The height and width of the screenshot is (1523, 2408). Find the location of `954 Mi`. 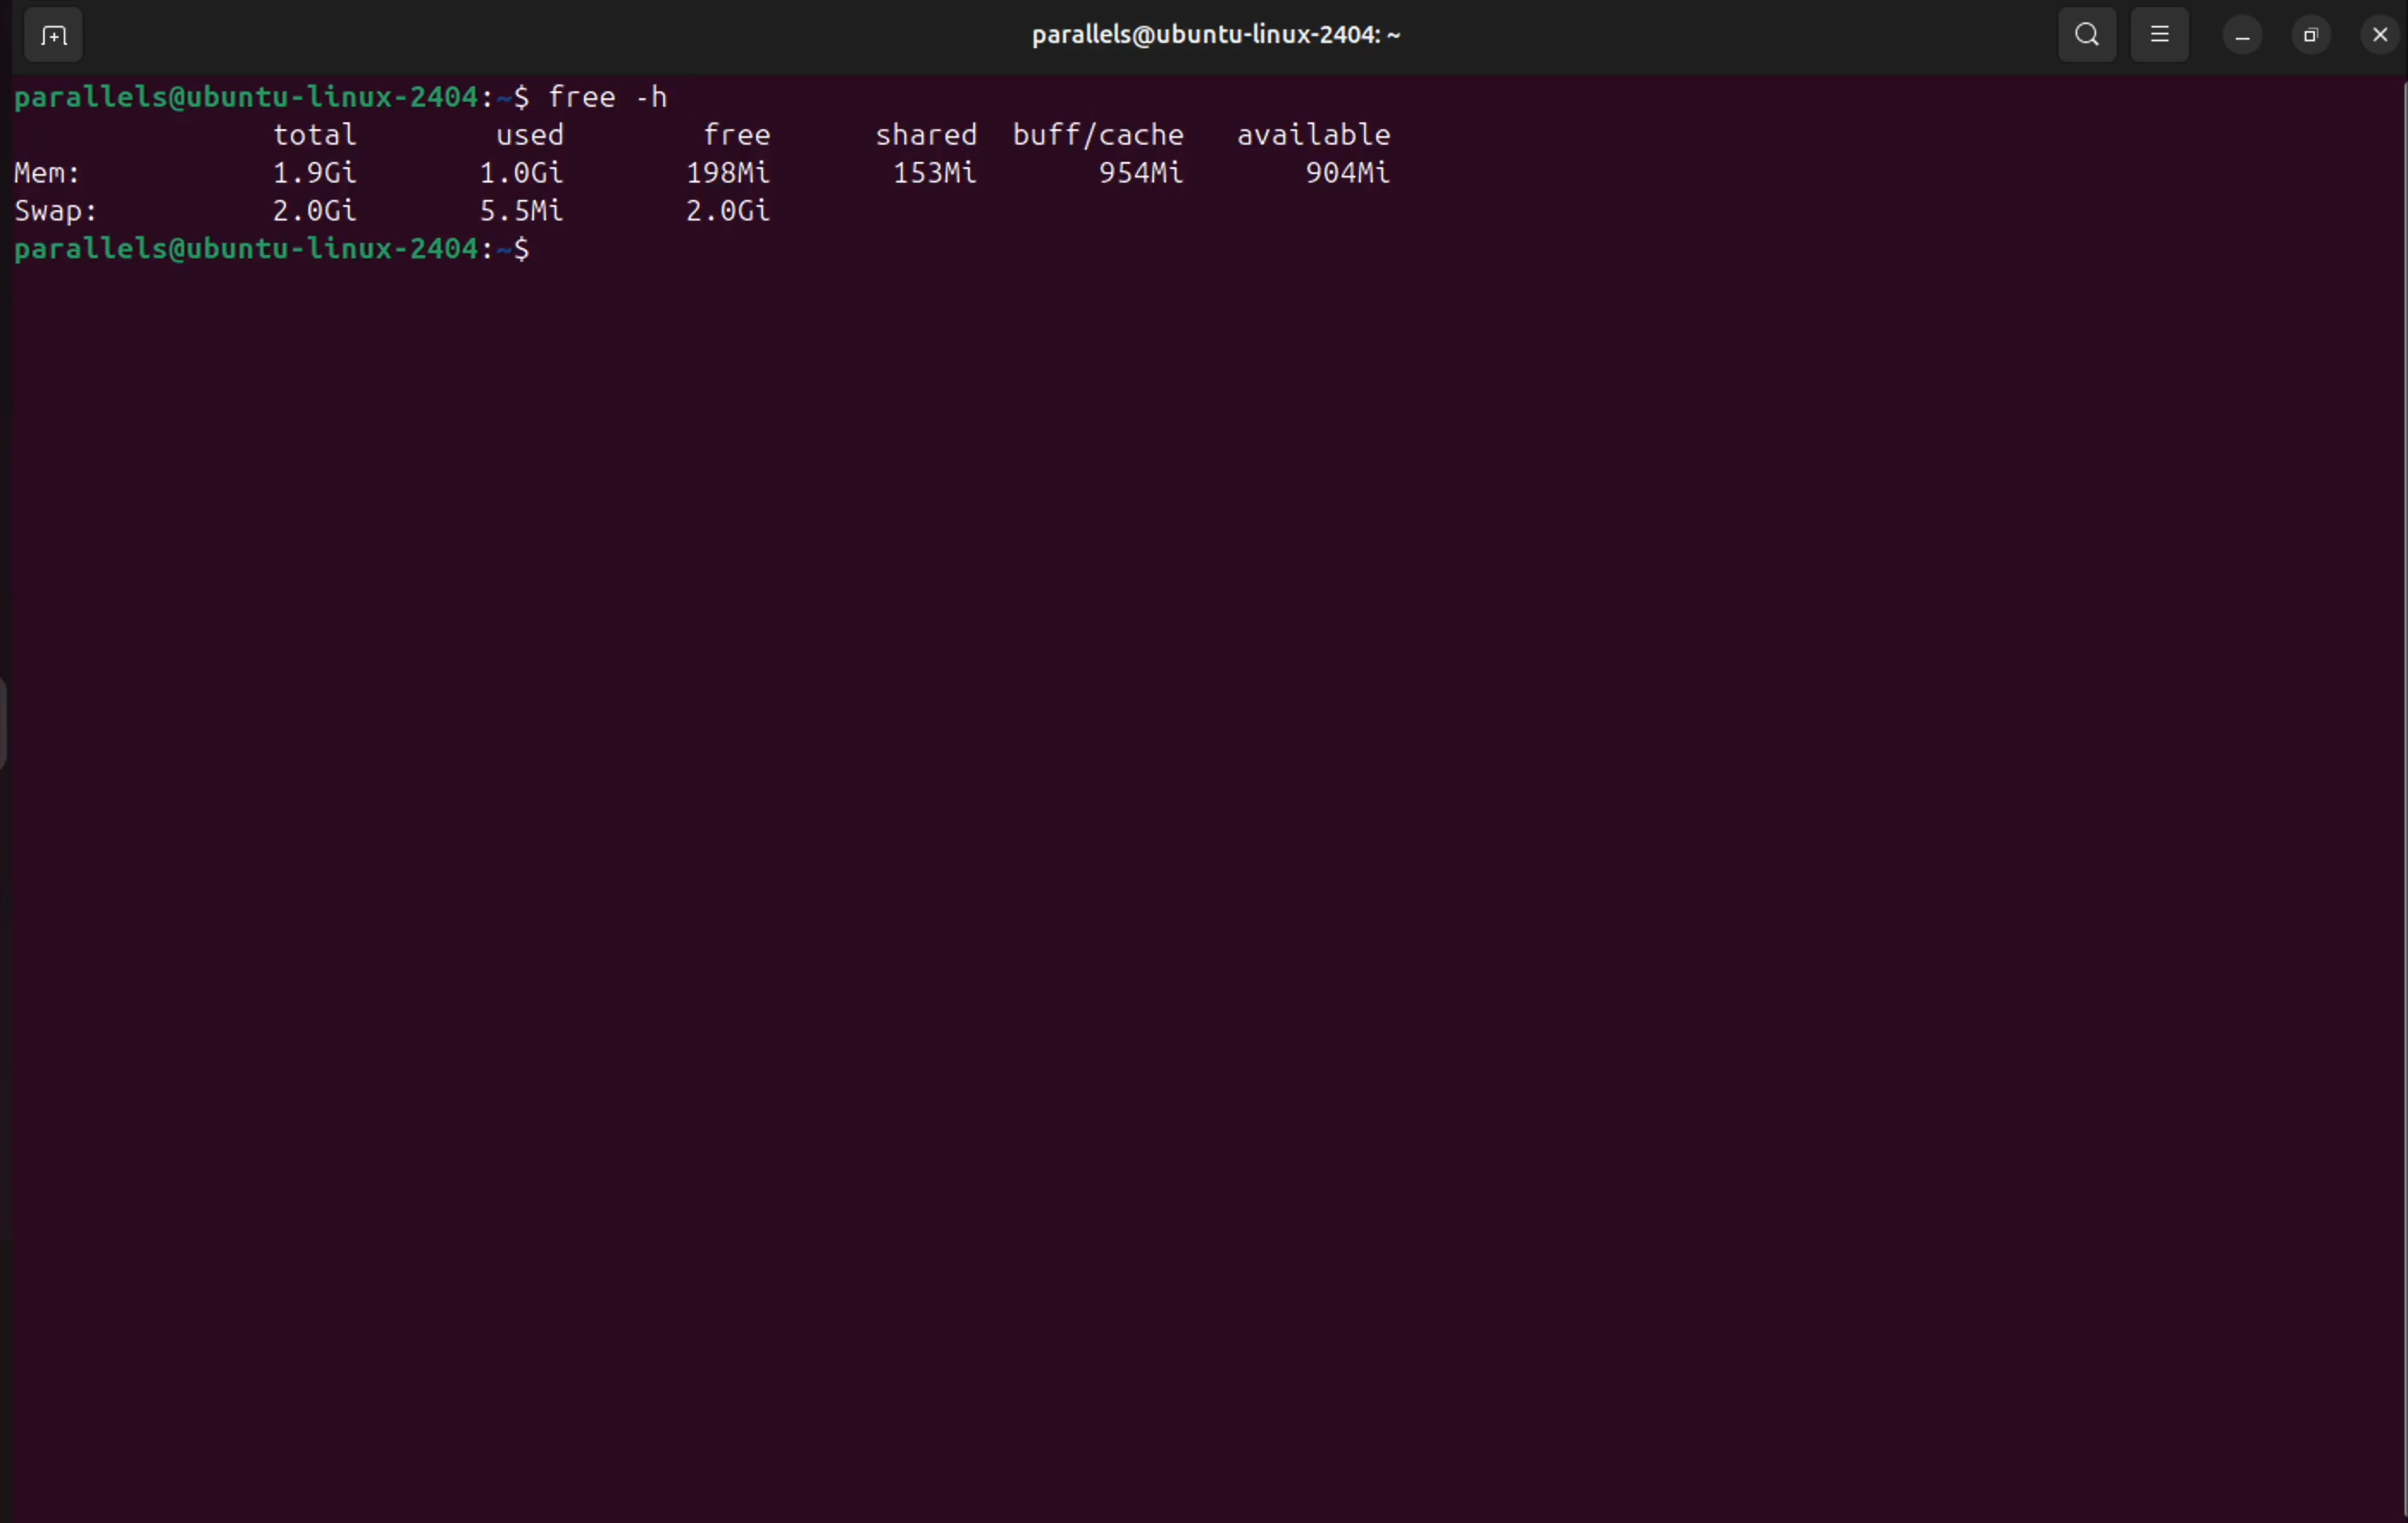

954 Mi is located at coordinates (1143, 175).